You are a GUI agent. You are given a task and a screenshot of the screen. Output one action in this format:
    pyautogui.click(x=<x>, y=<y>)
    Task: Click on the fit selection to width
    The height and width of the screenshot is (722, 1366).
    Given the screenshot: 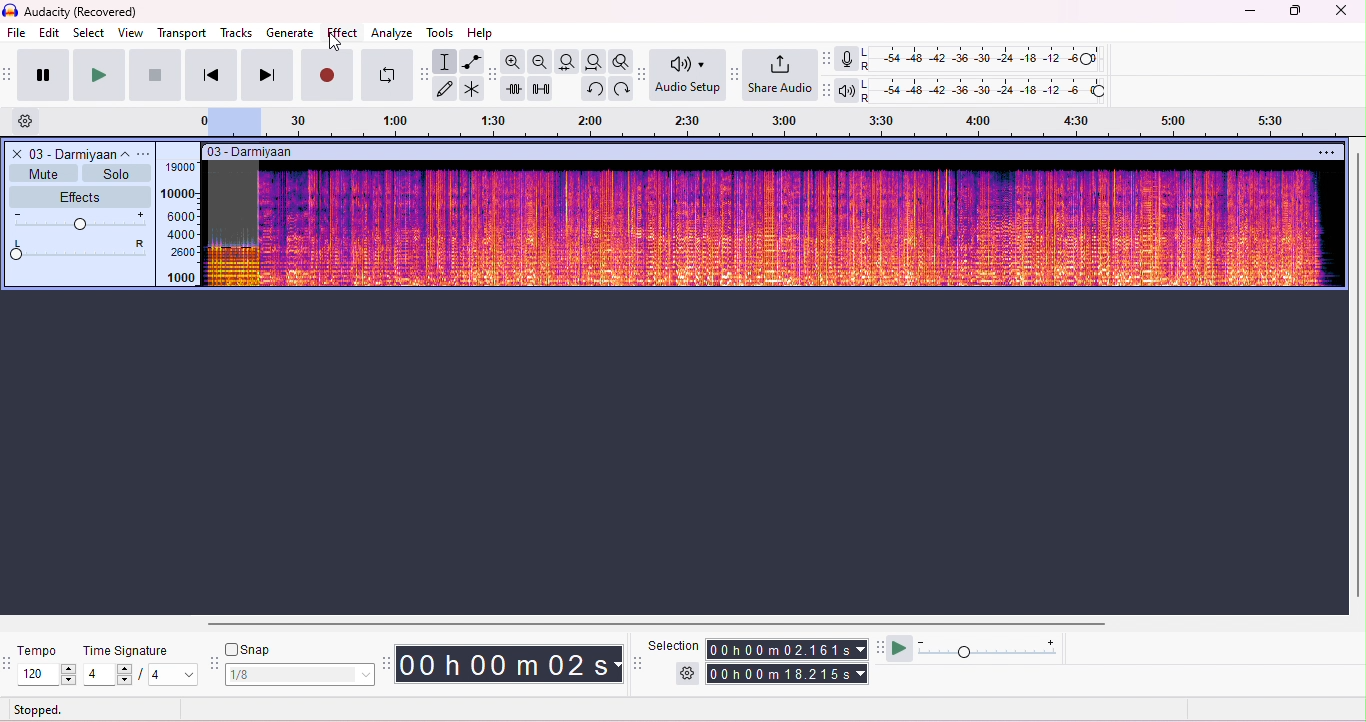 What is the action you would take?
    pyautogui.click(x=567, y=62)
    